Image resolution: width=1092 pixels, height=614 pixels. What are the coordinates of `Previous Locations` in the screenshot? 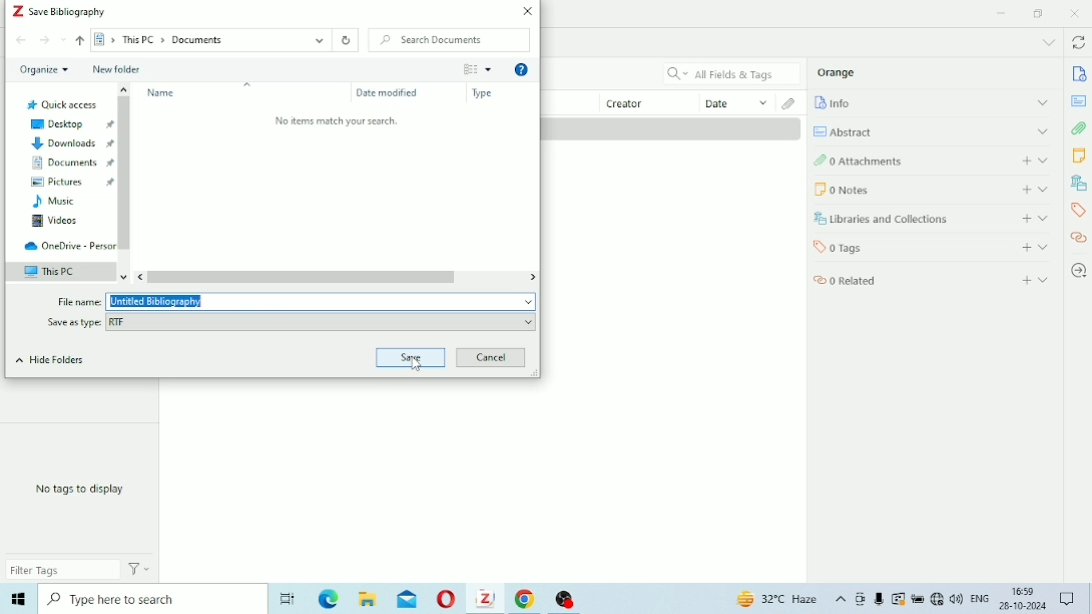 It's located at (319, 39).